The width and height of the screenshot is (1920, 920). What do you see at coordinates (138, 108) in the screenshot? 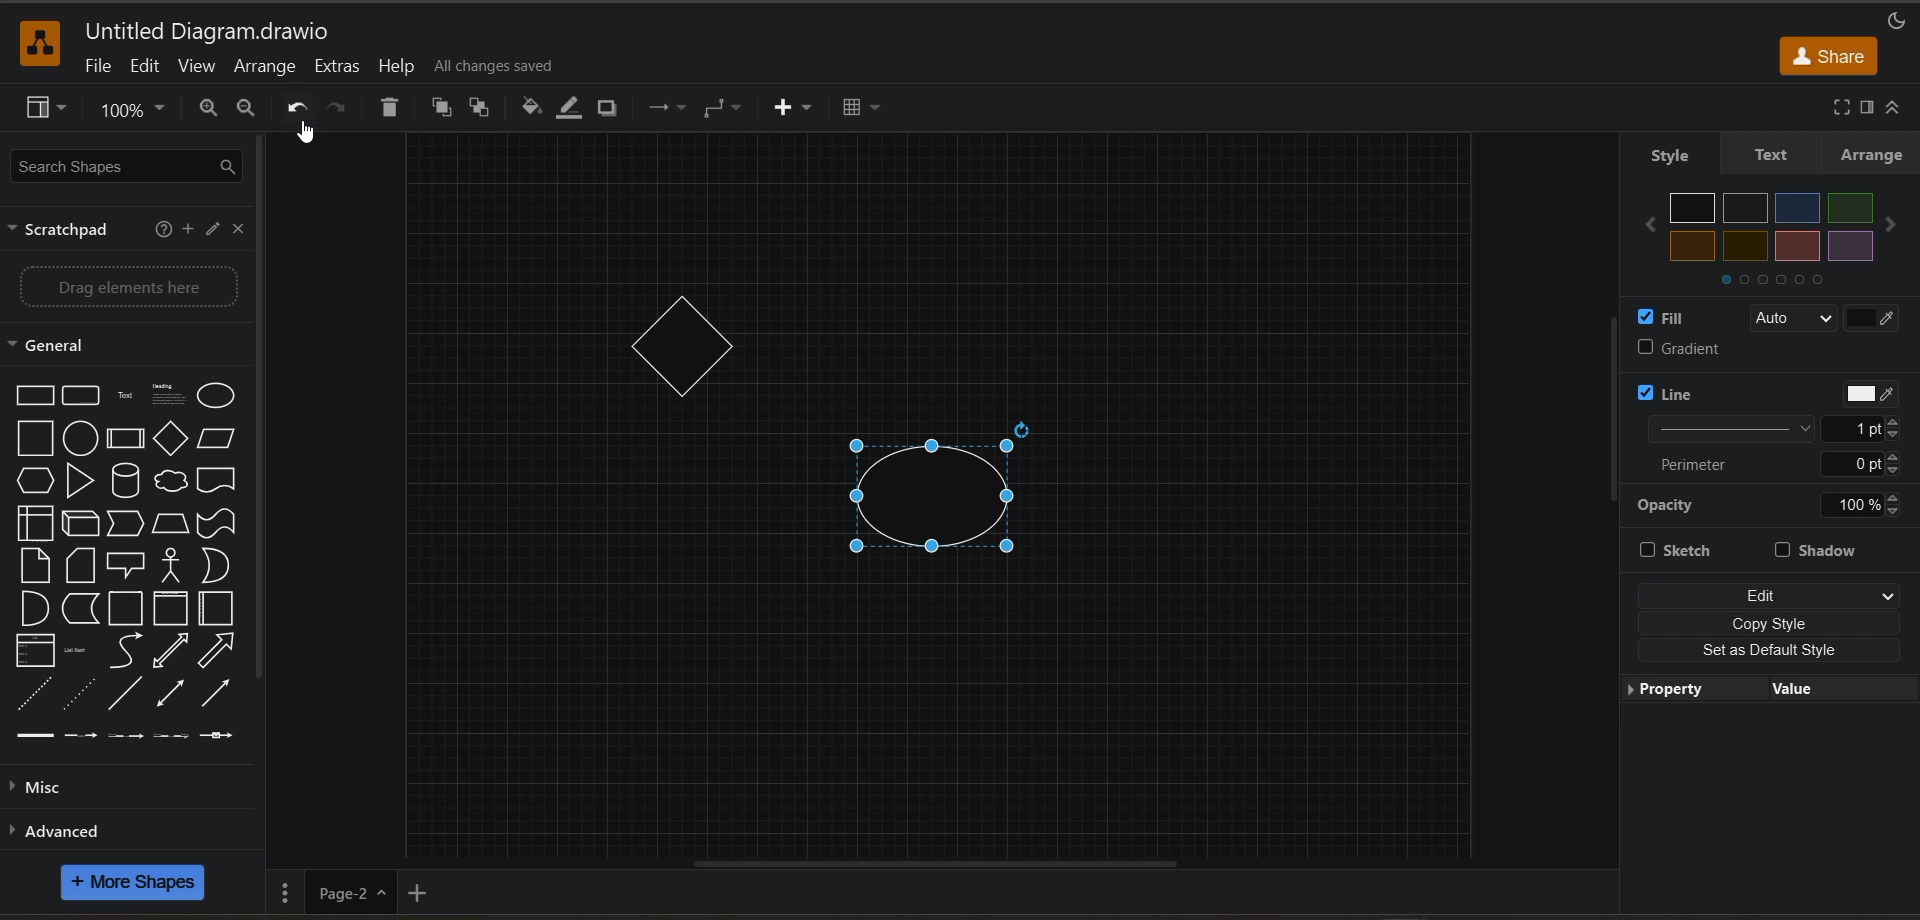
I see `zoom` at bounding box center [138, 108].